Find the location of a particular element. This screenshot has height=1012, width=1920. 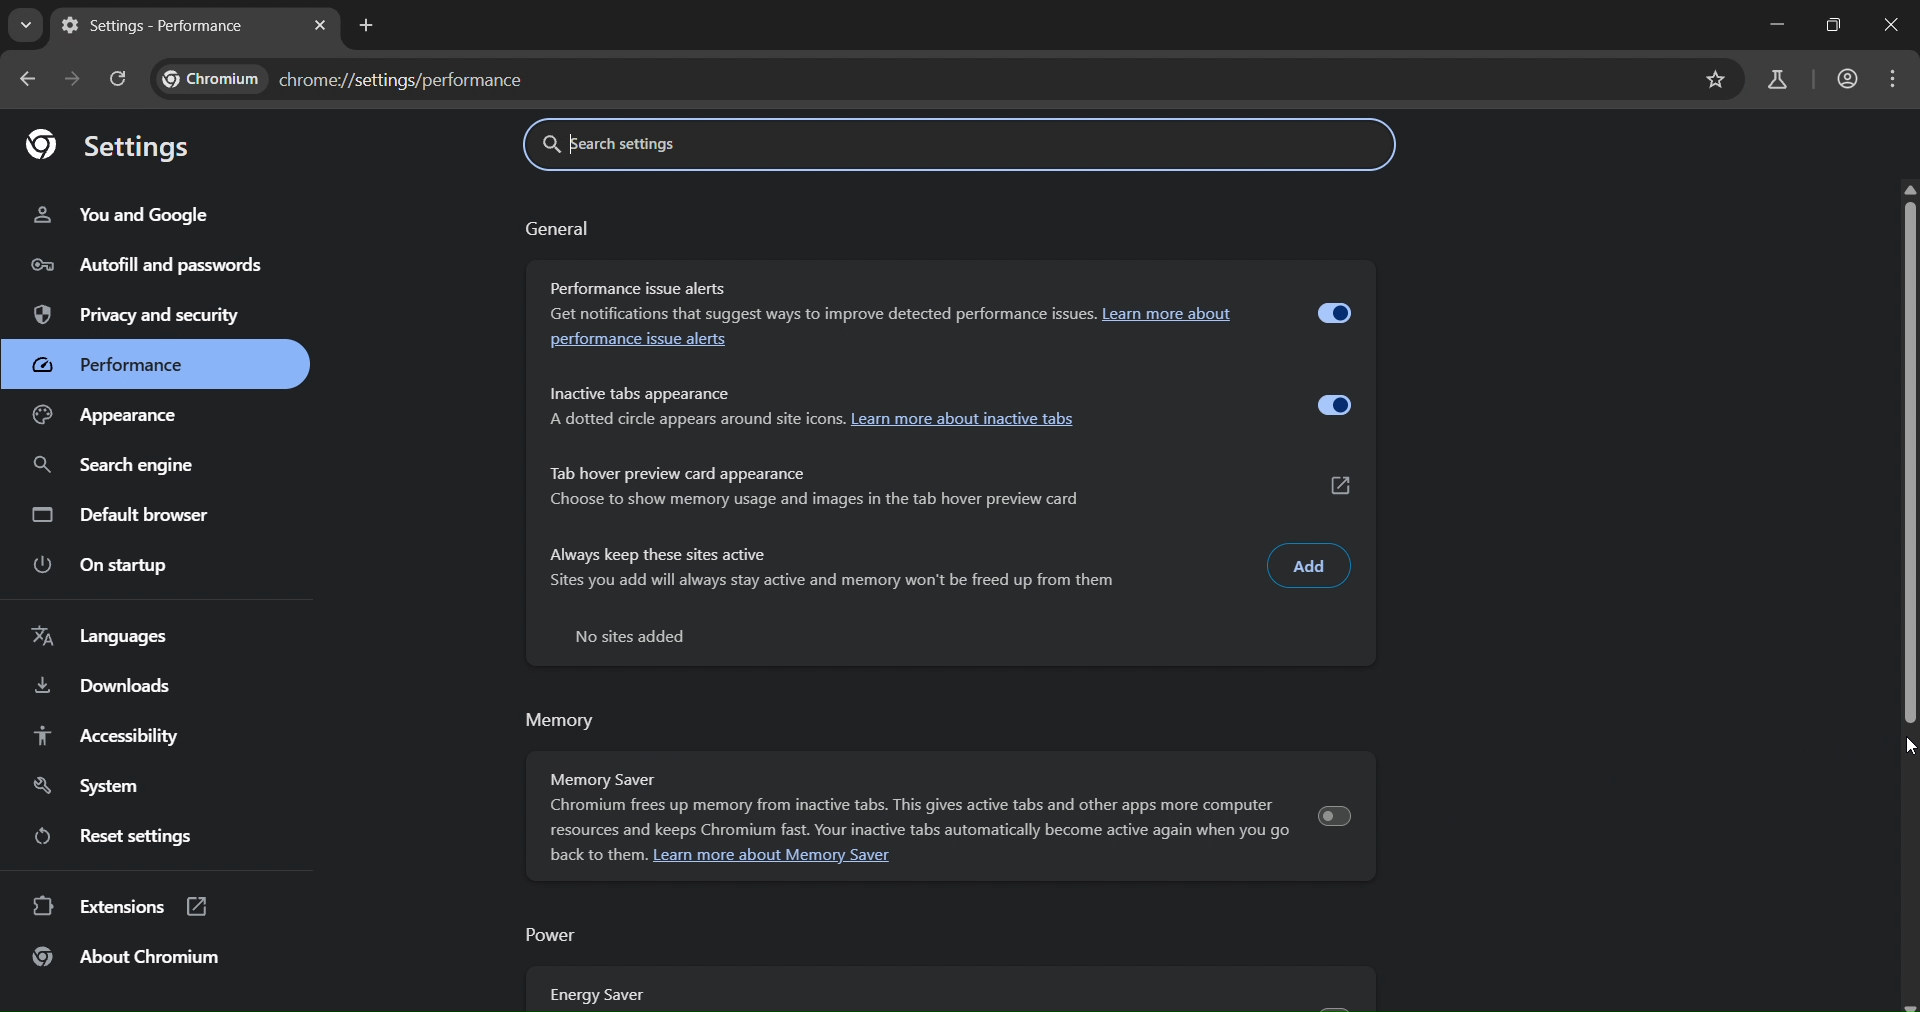

default browser is located at coordinates (126, 517).